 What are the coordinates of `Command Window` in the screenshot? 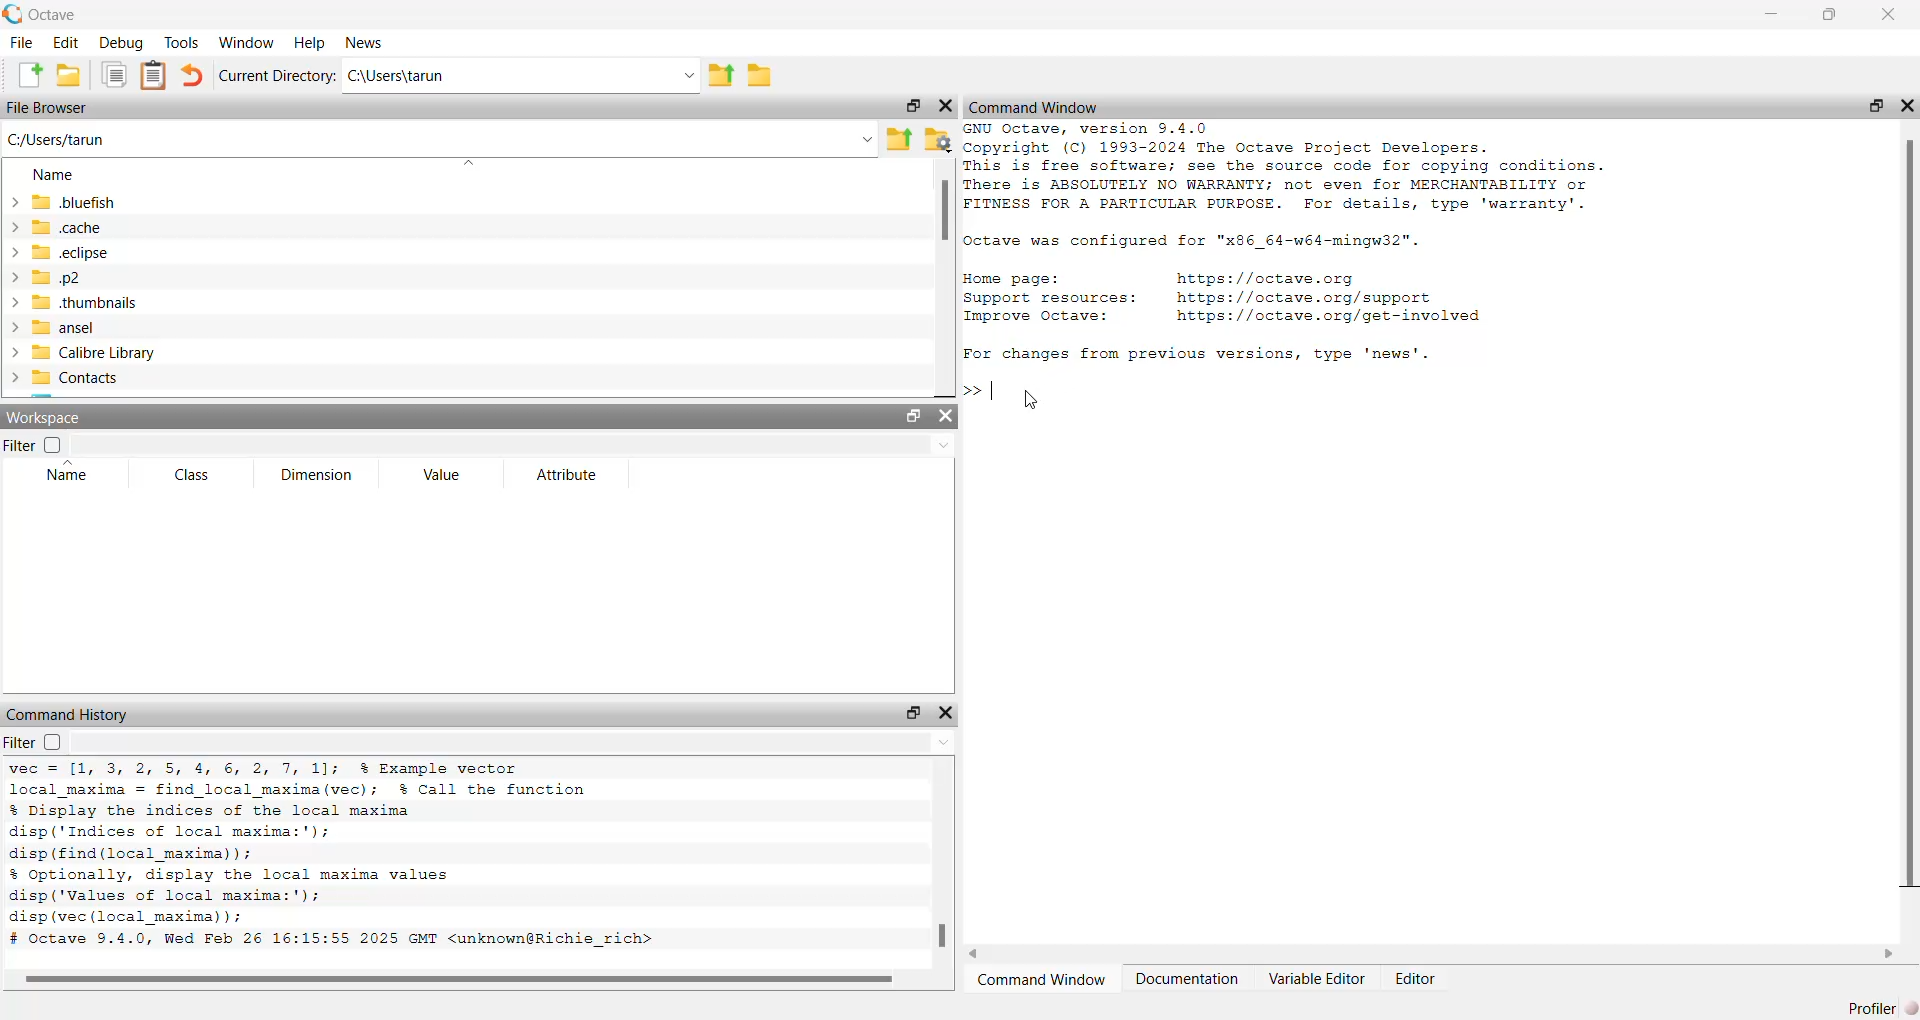 It's located at (1033, 105).